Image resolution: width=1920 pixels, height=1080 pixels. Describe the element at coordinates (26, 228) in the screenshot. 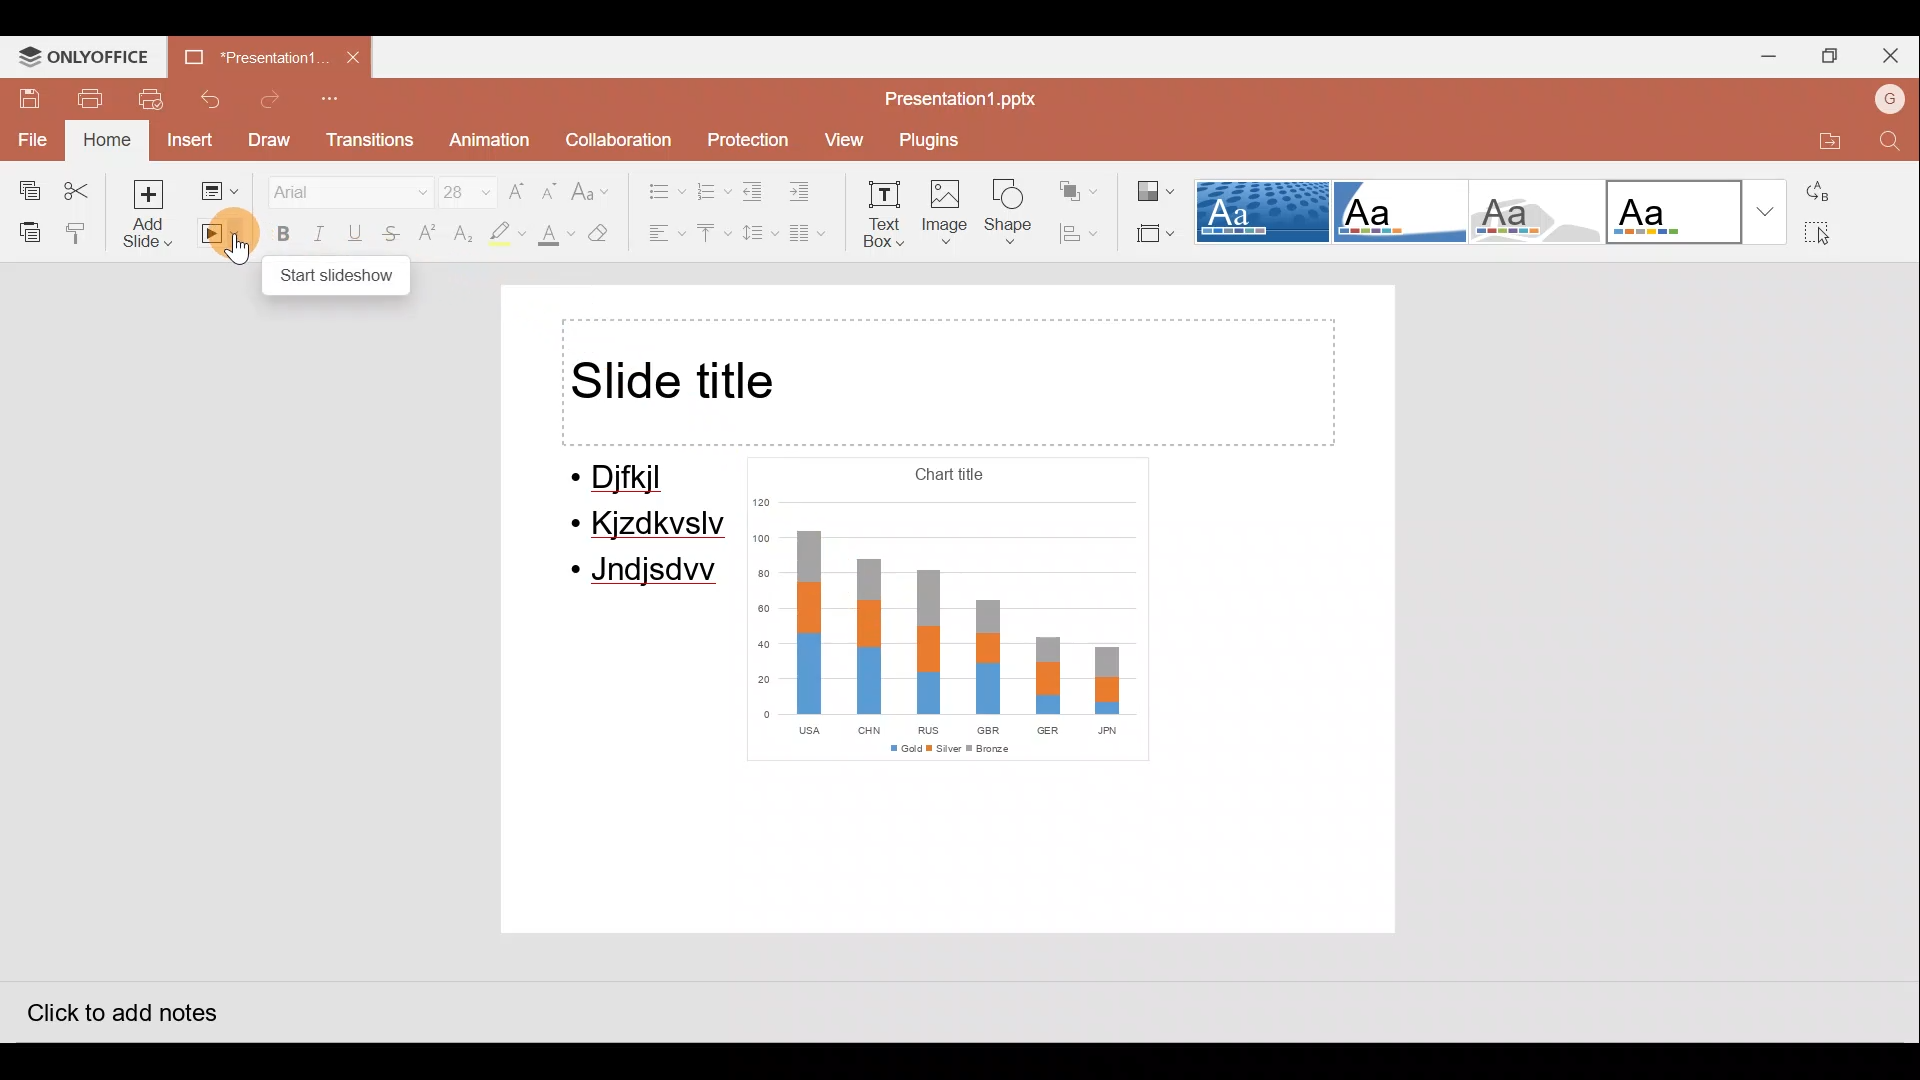

I see `Paste` at that location.